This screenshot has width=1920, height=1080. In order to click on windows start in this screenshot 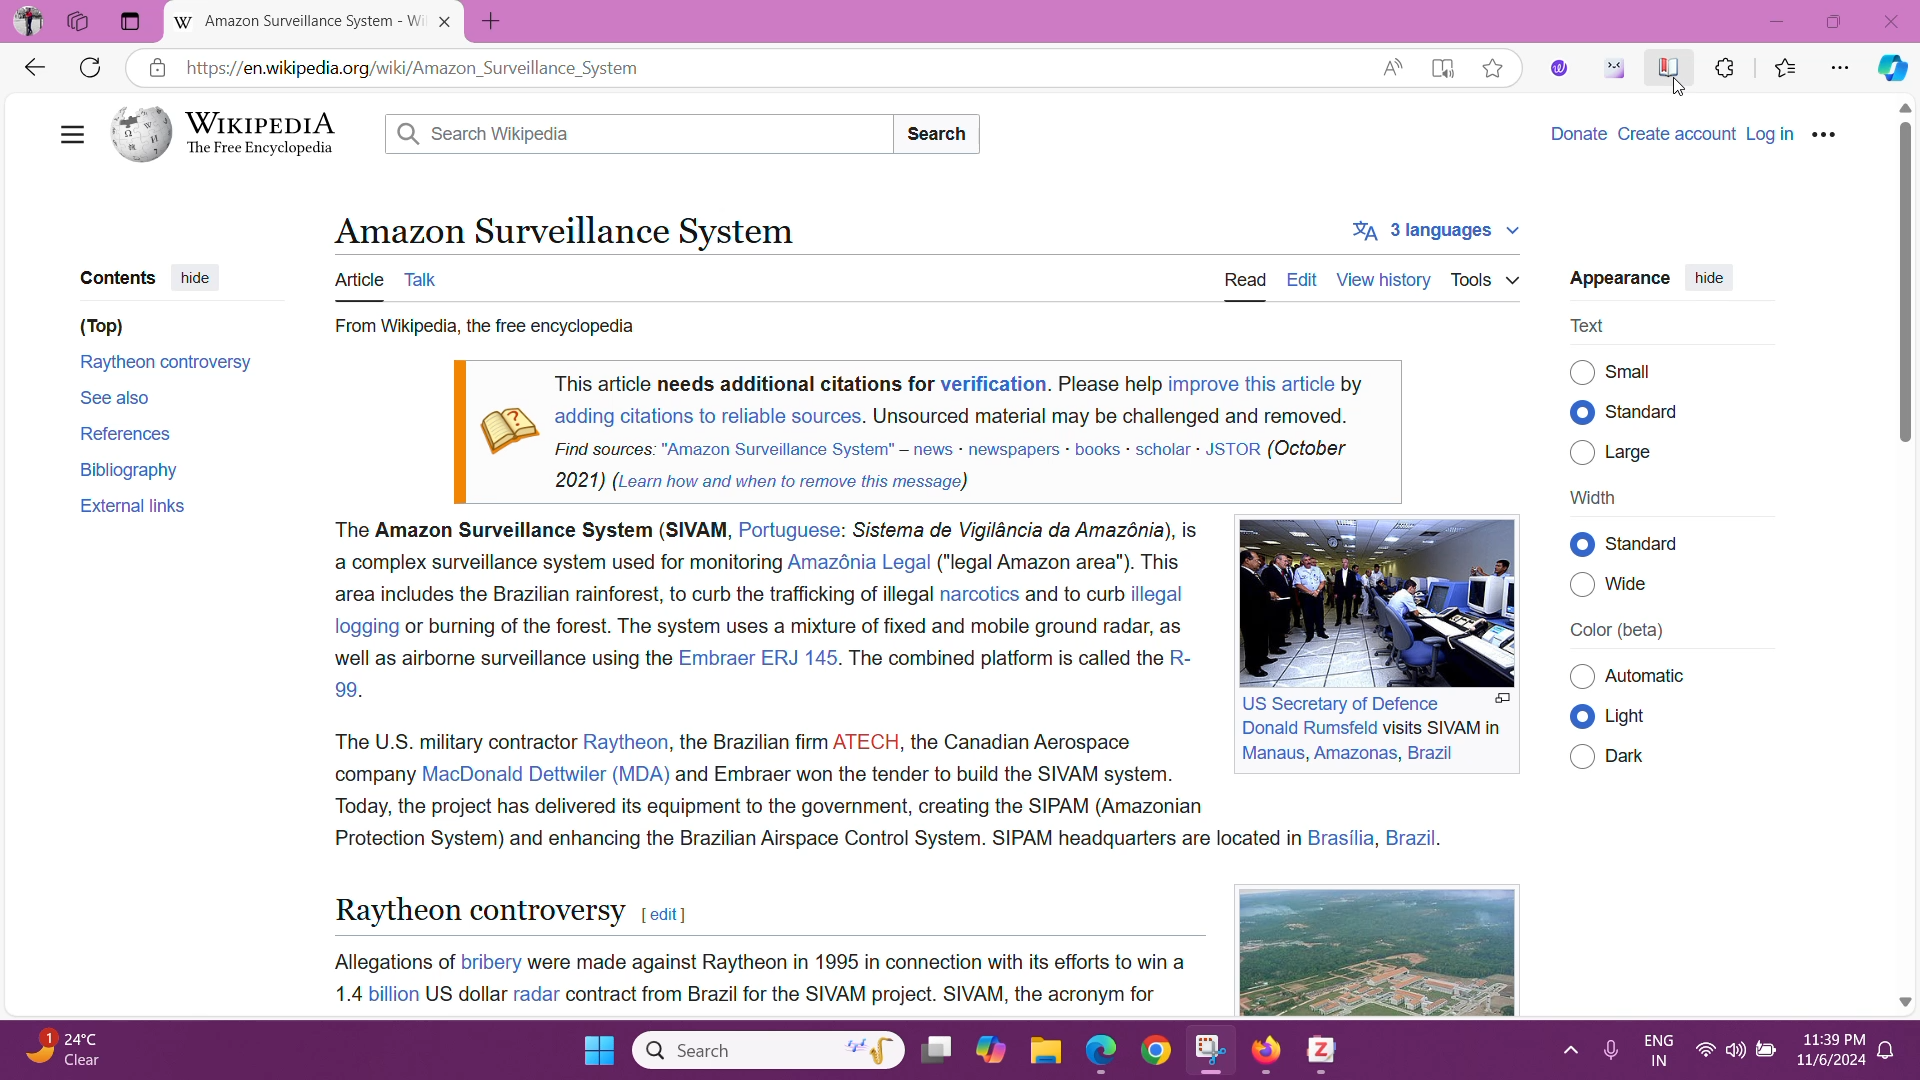, I will do `click(597, 1051)`.